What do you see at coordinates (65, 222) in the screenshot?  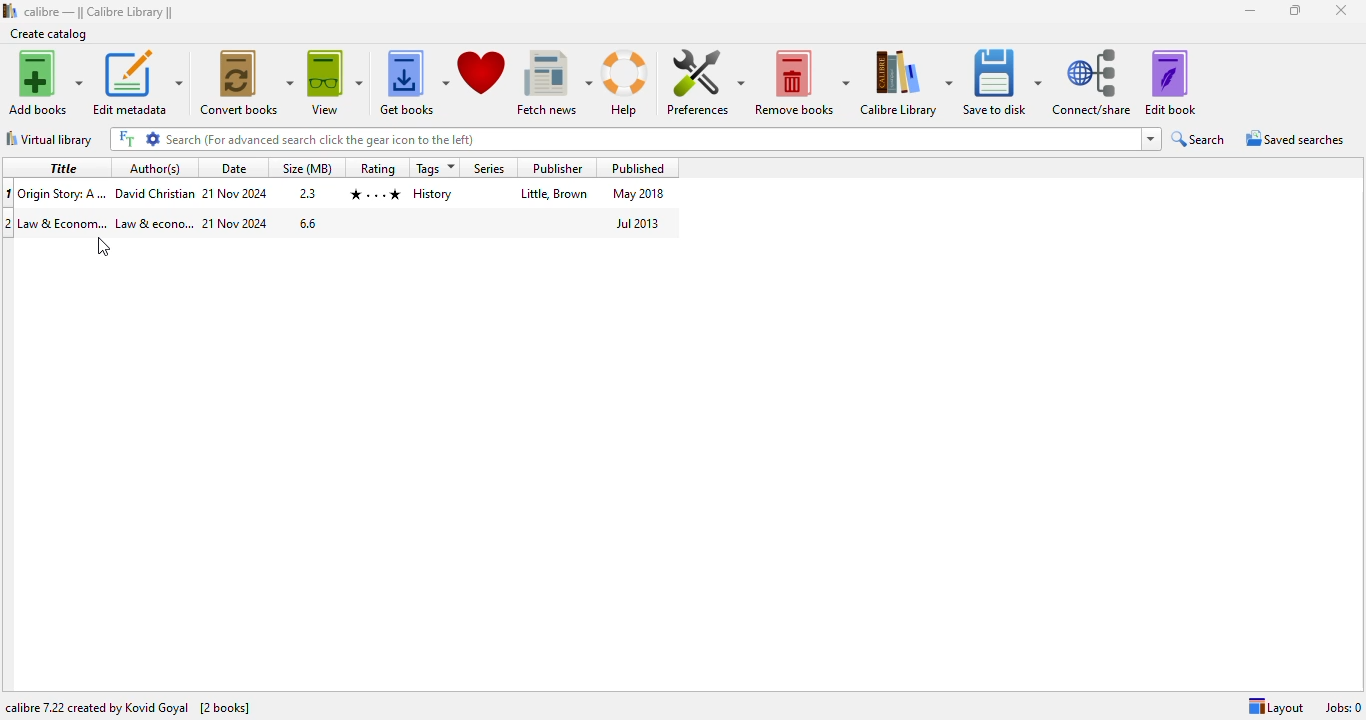 I see `Title` at bounding box center [65, 222].